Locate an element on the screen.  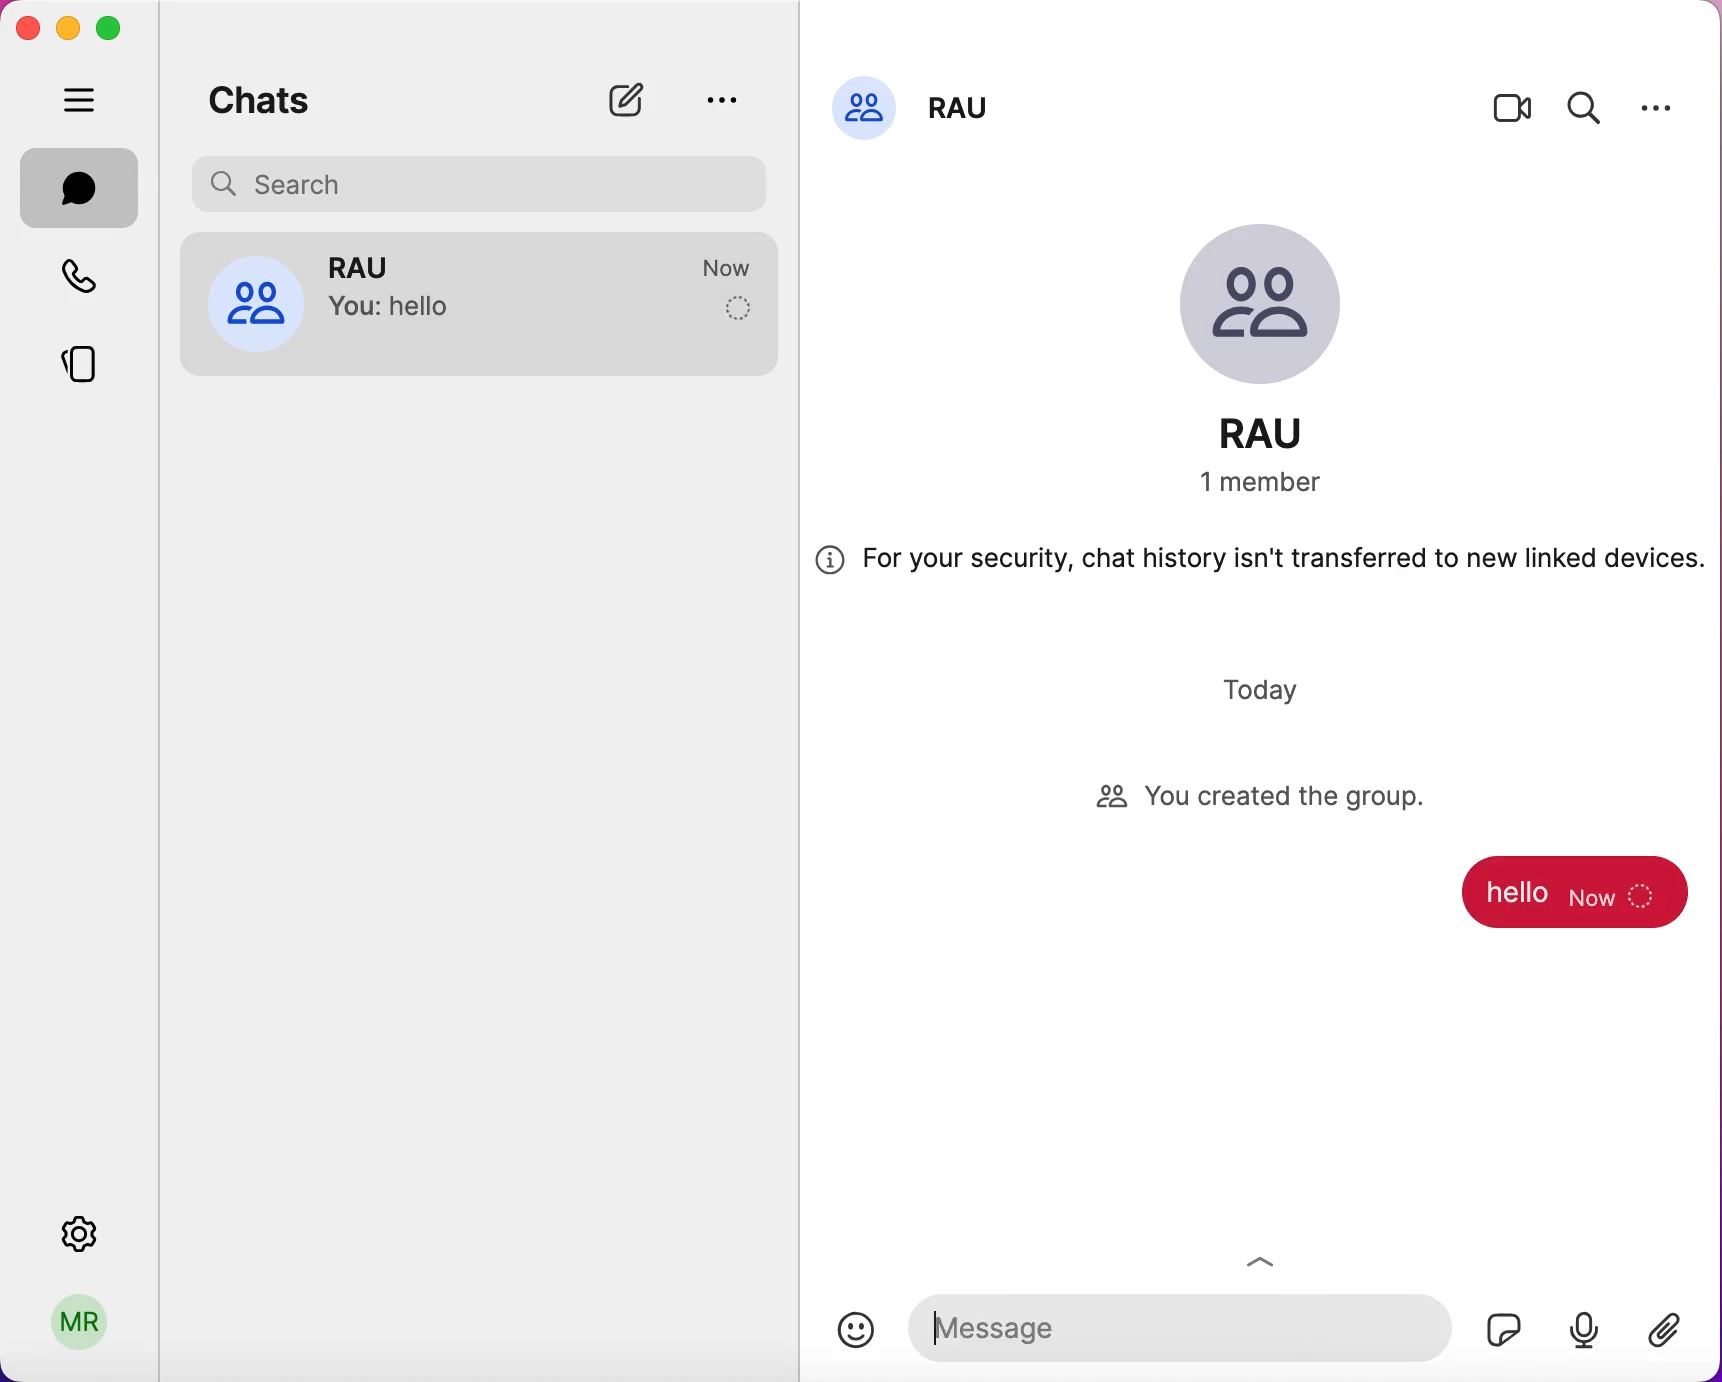
group  is located at coordinates (376, 265).